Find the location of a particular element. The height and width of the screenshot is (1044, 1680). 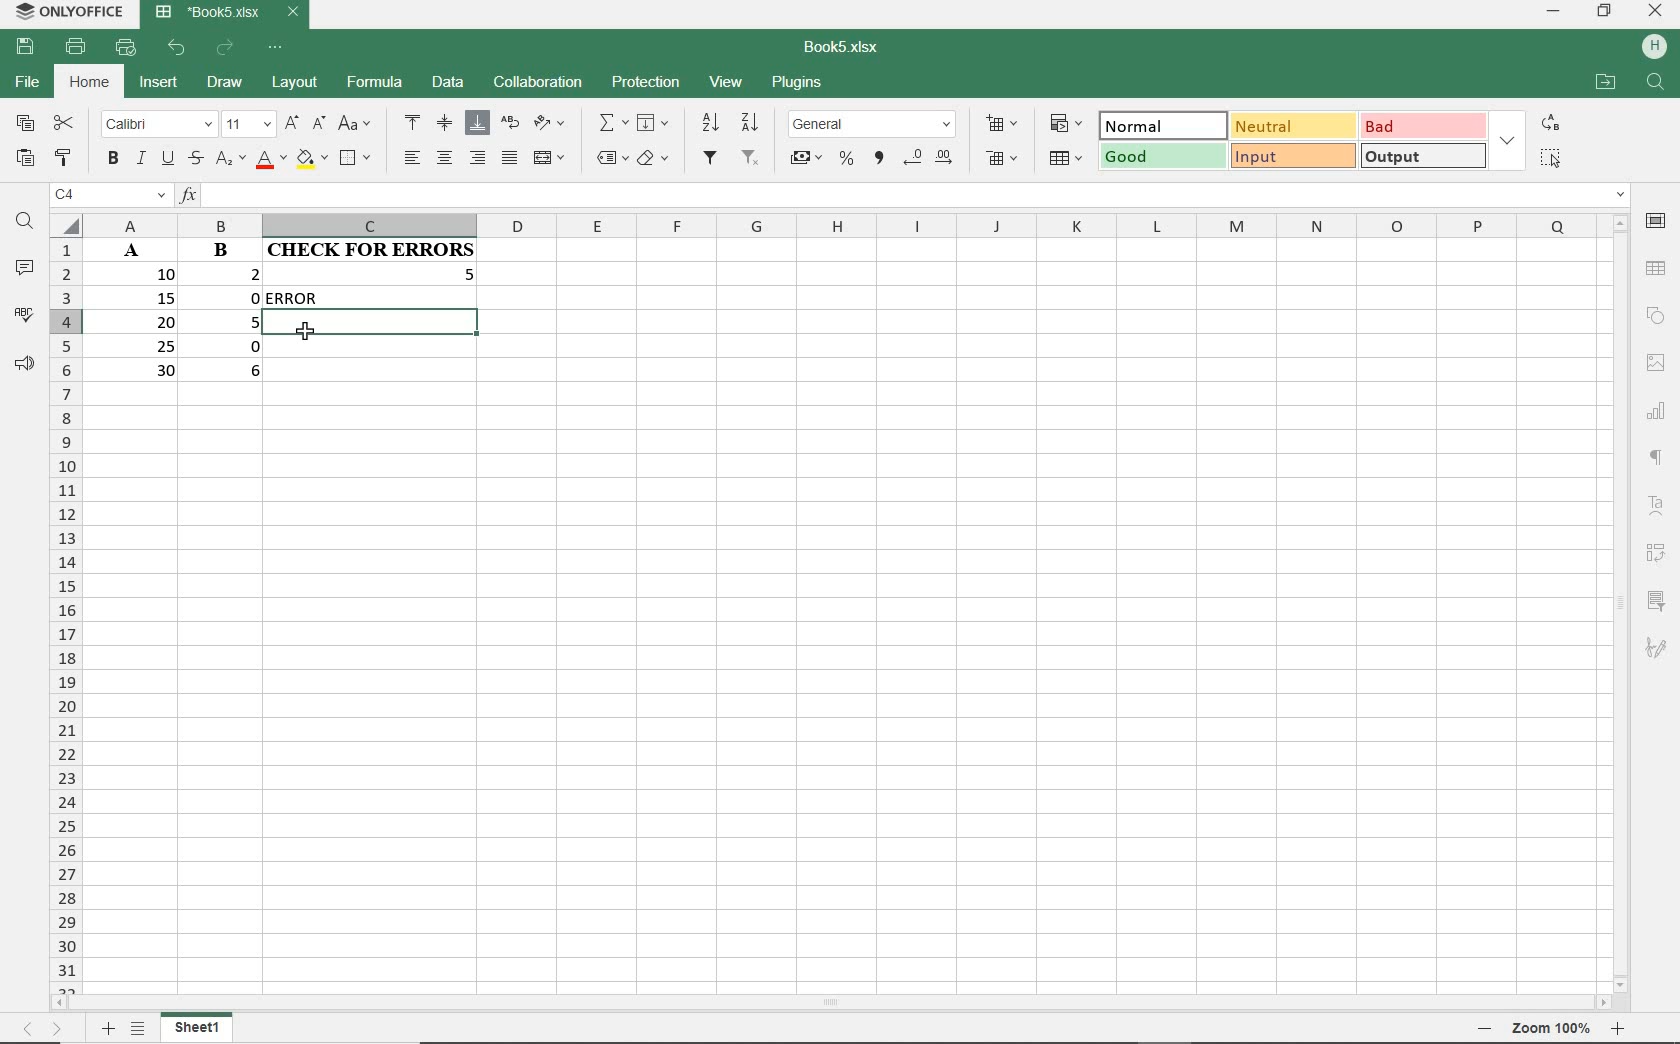

OUTPUT is located at coordinates (1421, 155).